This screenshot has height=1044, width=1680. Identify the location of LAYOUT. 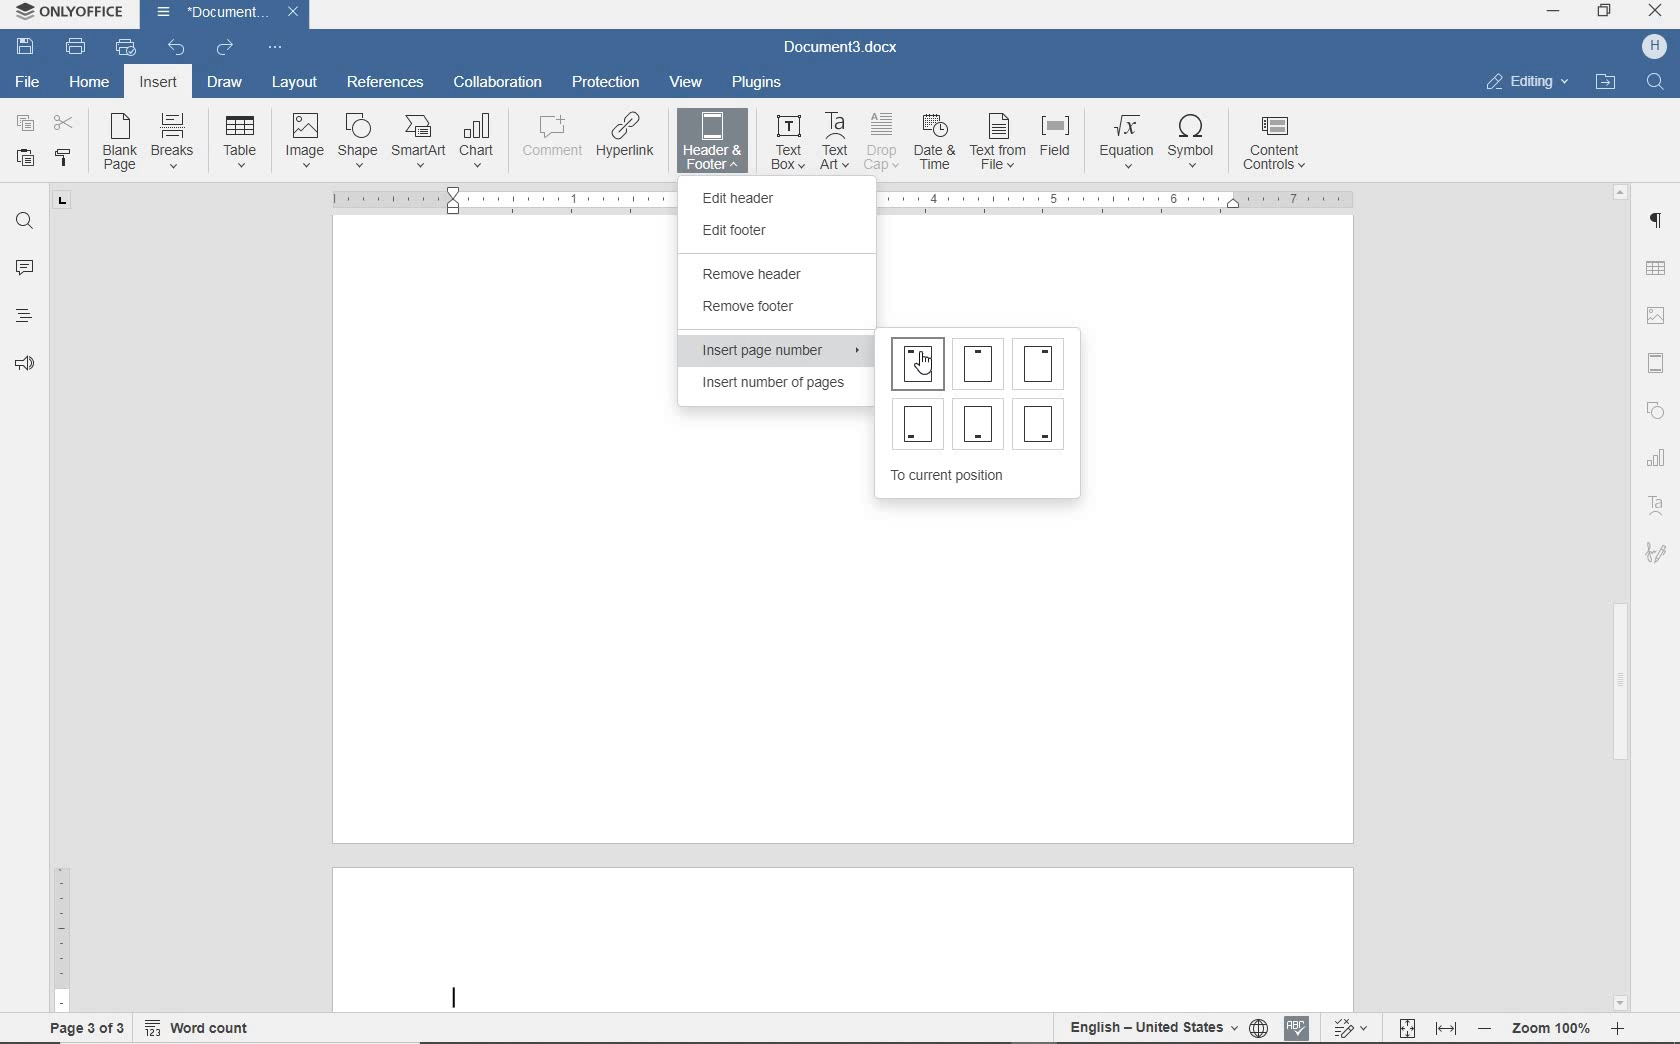
(290, 84).